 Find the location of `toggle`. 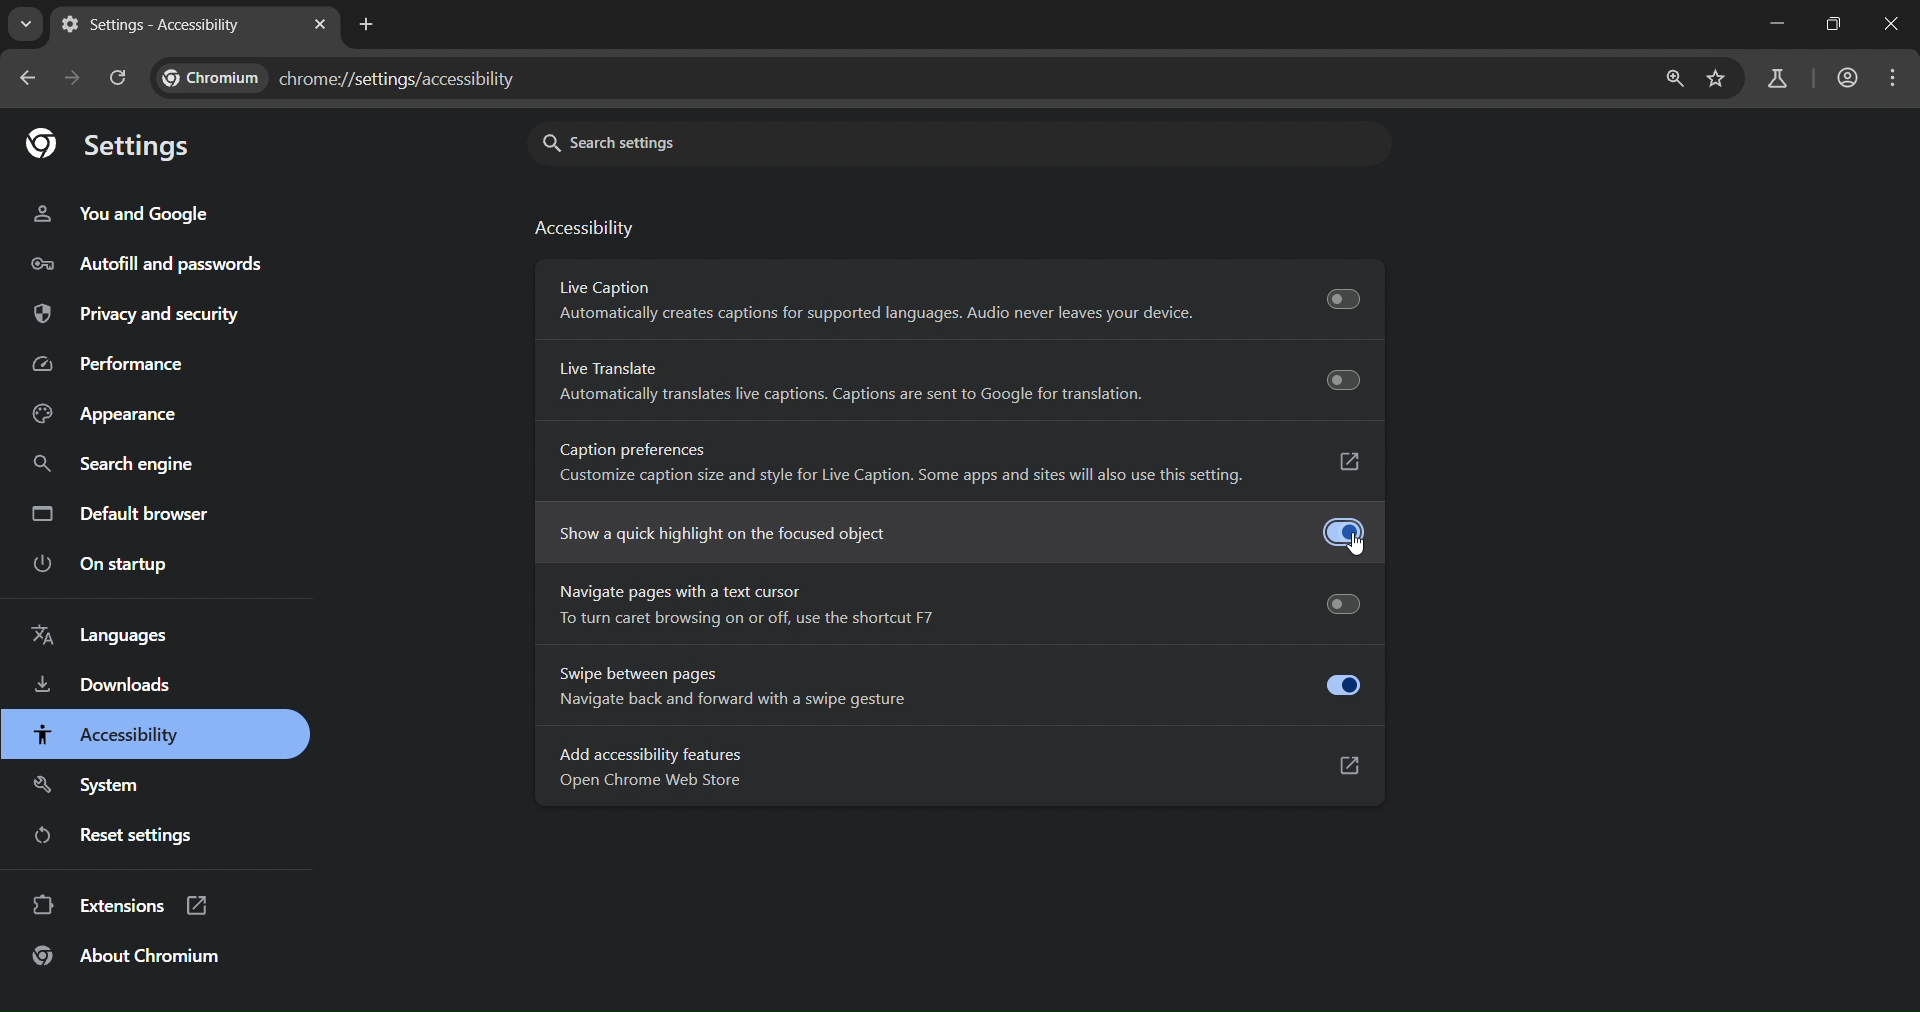

toggle is located at coordinates (1341, 603).